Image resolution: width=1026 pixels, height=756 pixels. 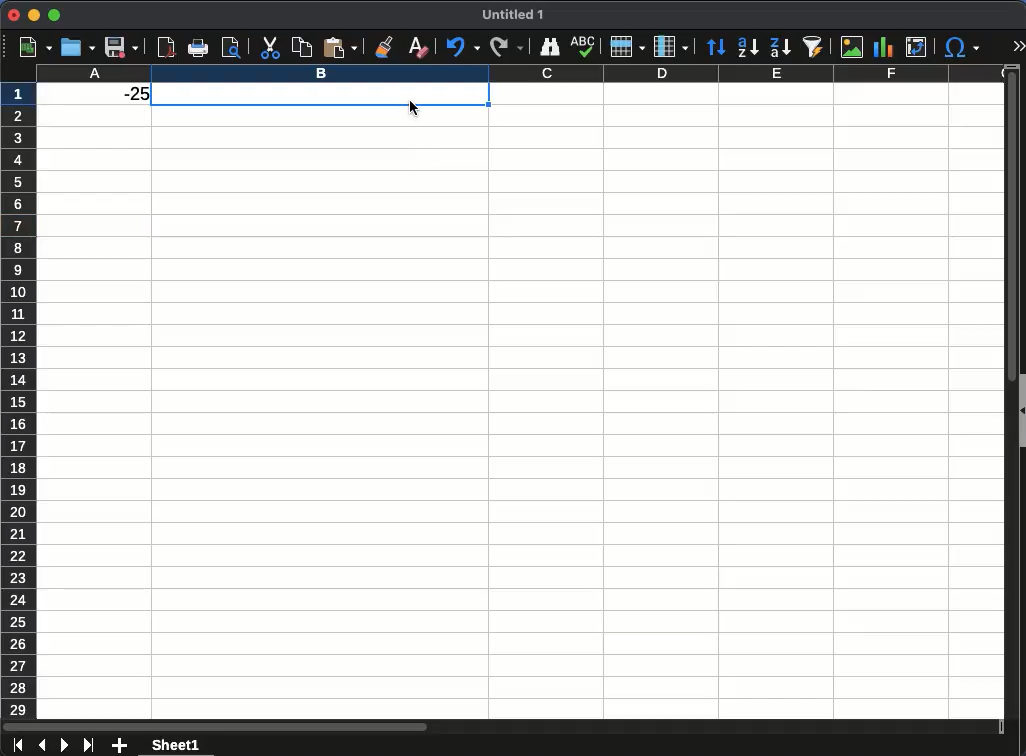 What do you see at coordinates (582, 46) in the screenshot?
I see `abc` at bounding box center [582, 46].